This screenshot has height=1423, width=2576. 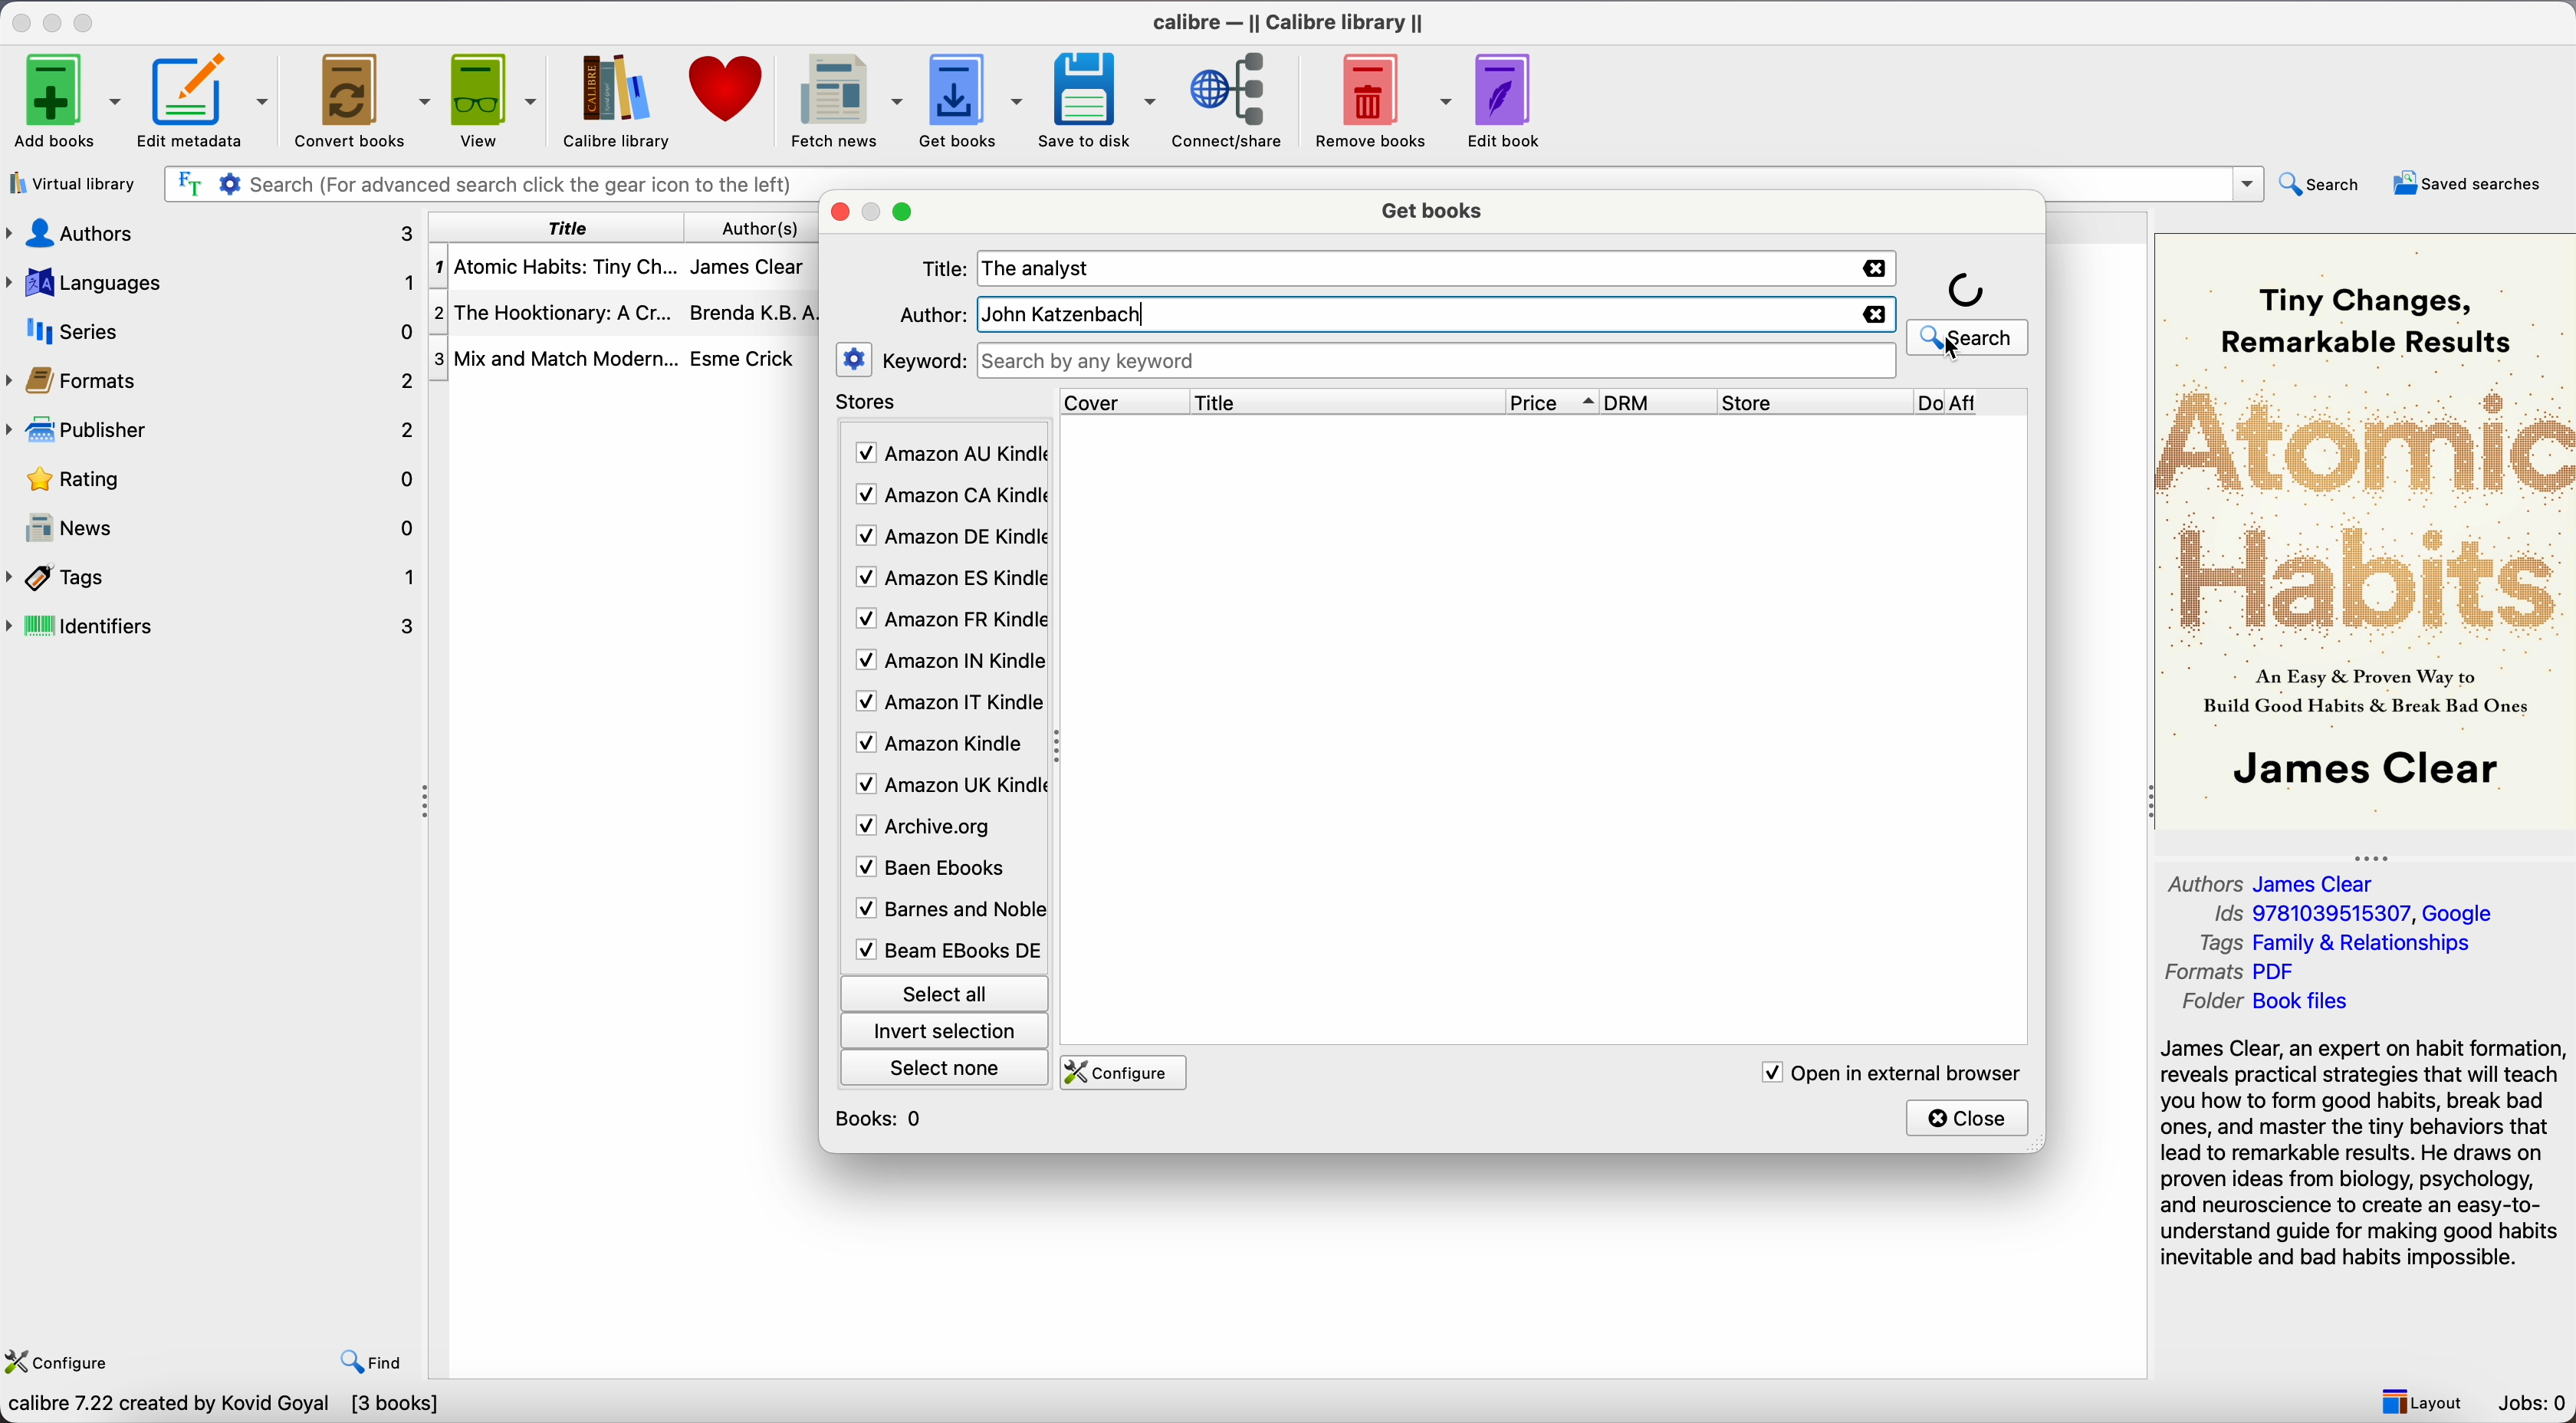 What do you see at coordinates (761, 229) in the screenshot?
I see `authors` at bounding box center [761, 229].